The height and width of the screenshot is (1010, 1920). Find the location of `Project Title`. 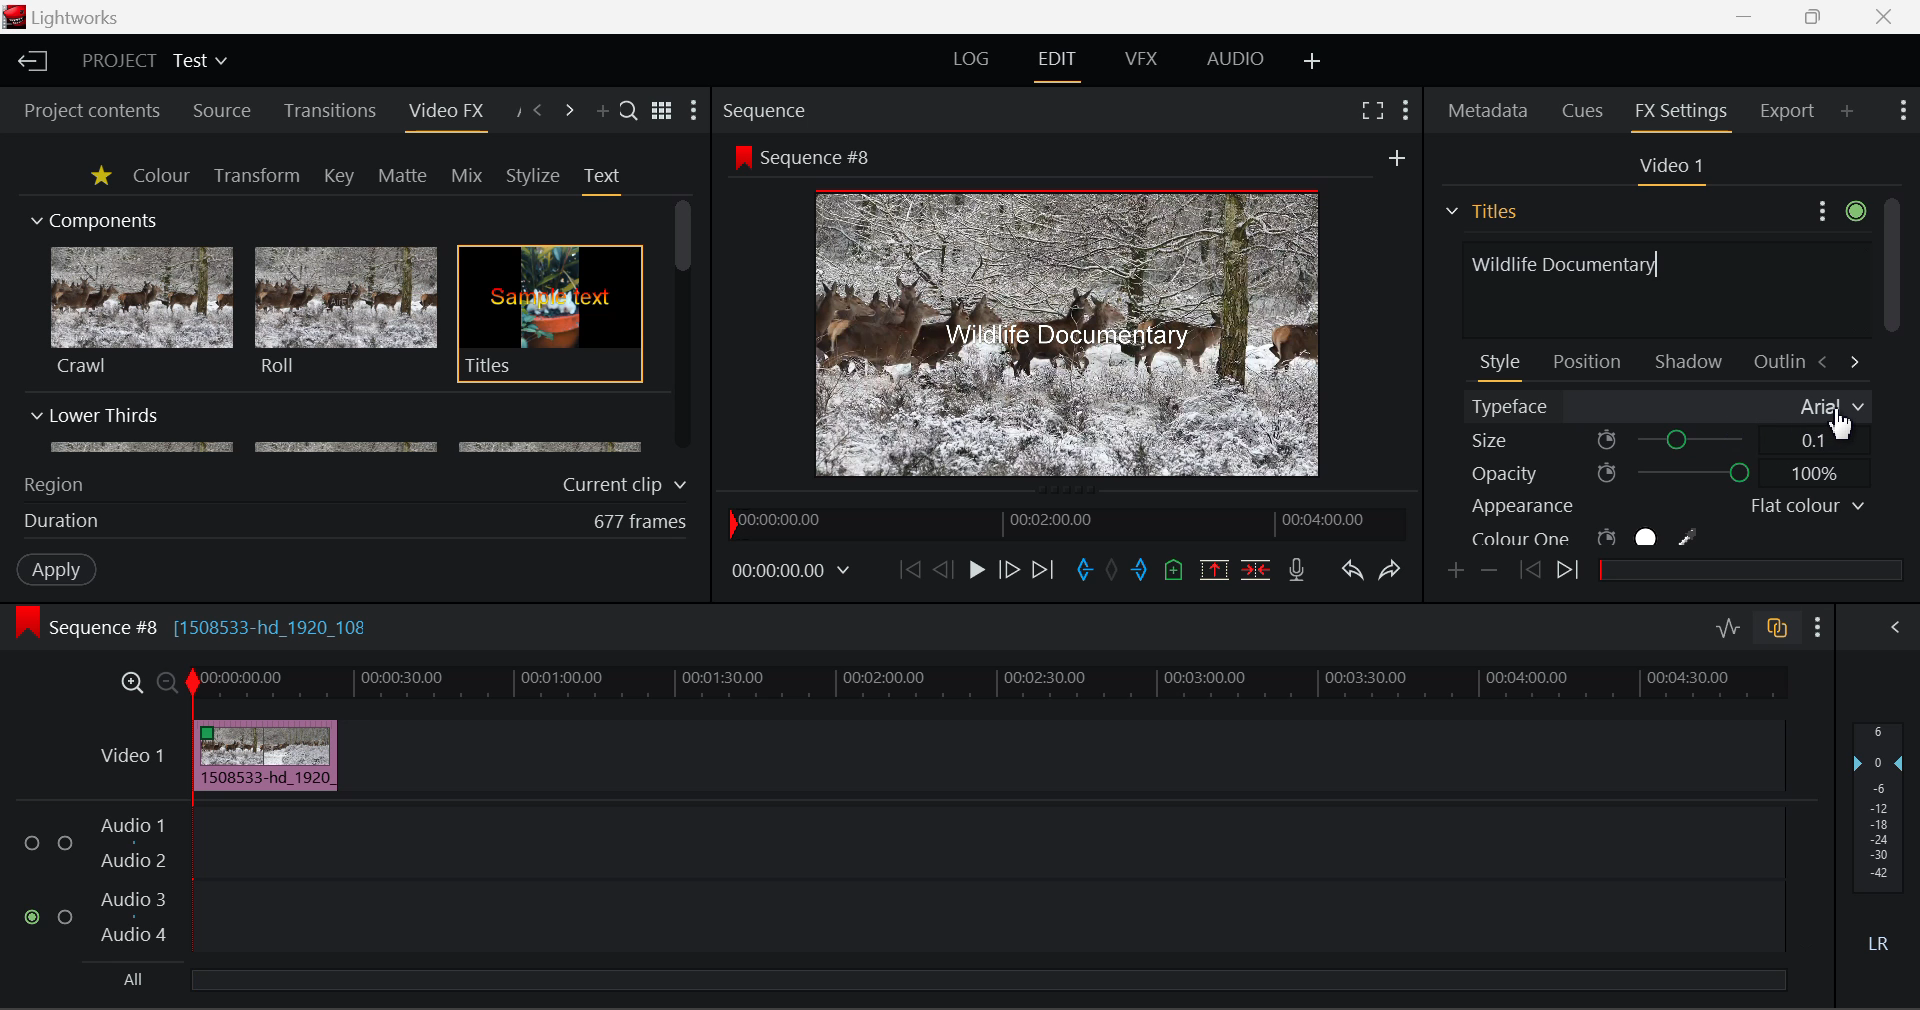

Project Title is located at coordinates (156, 59).